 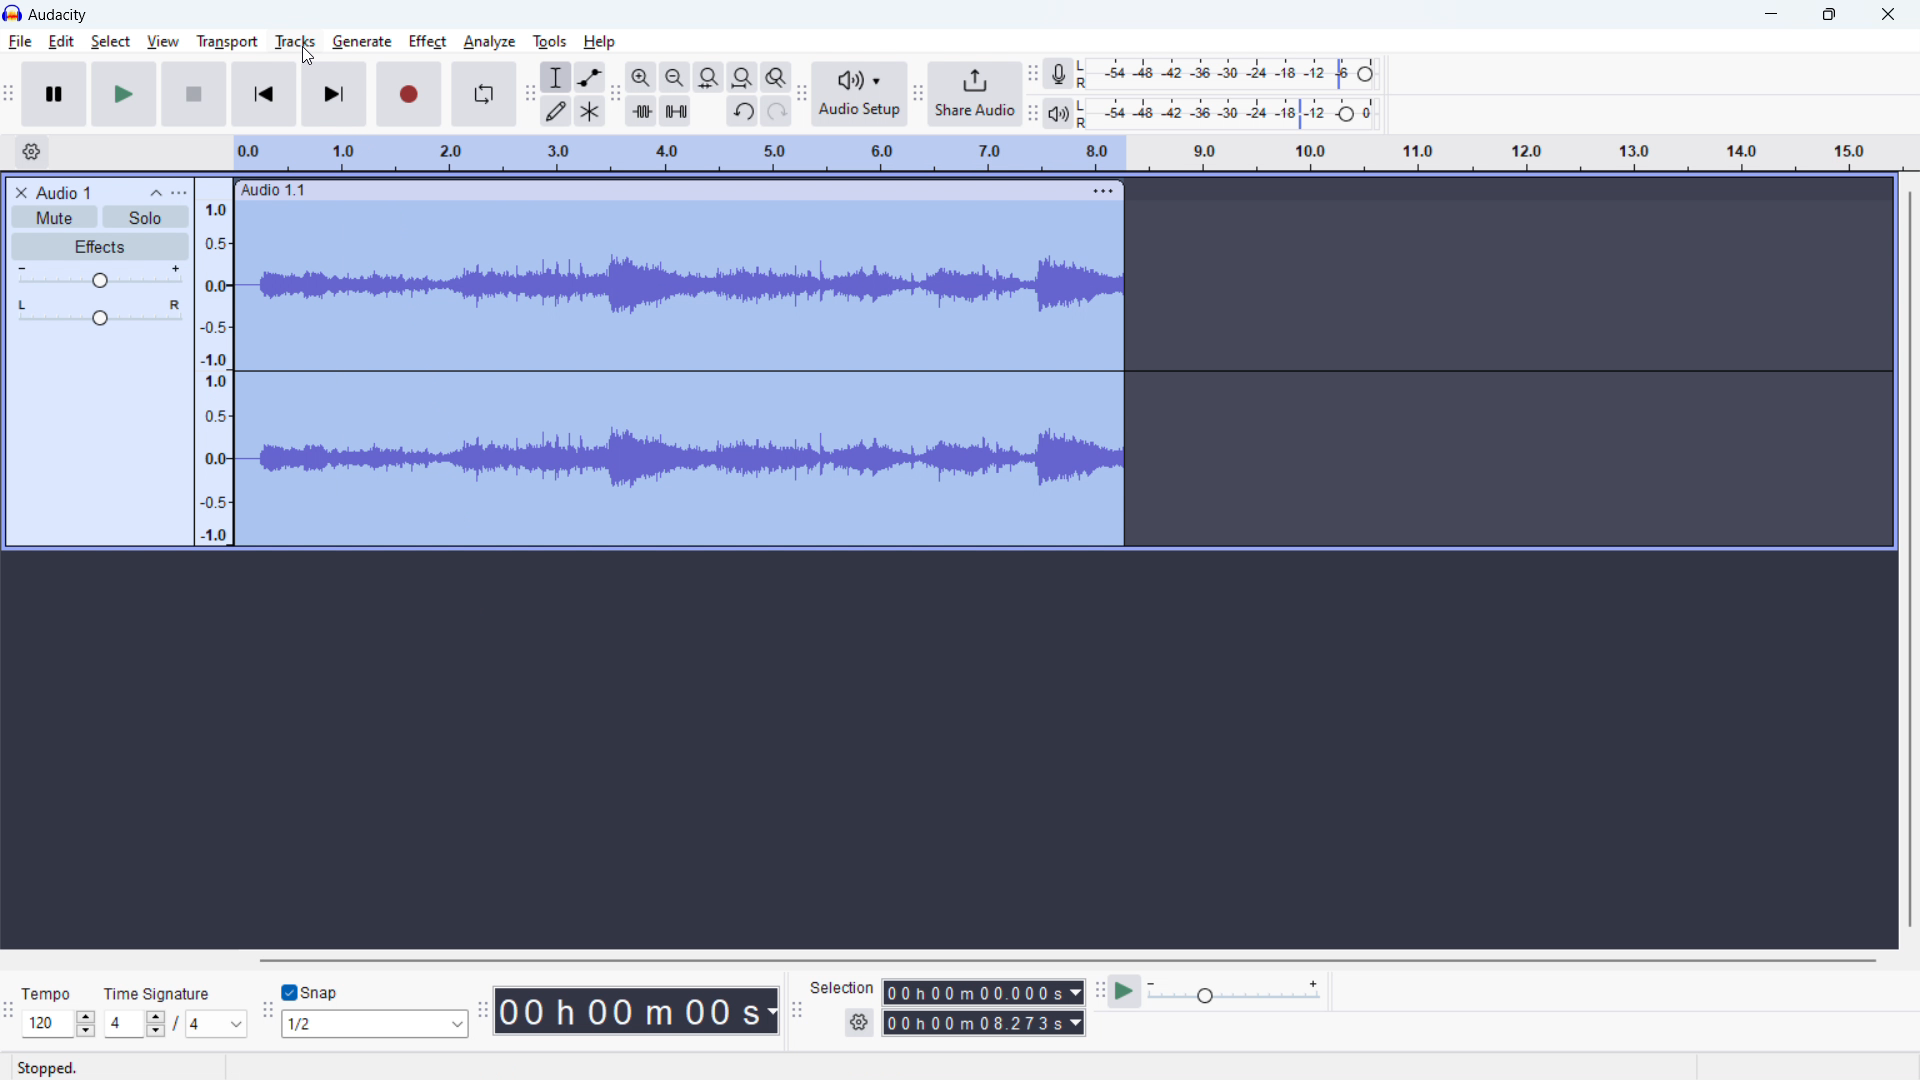 What do you see at coordinates (803, 93) in the screenshot?
I see `audio setup toolbar` at bounding box center [803, 93].